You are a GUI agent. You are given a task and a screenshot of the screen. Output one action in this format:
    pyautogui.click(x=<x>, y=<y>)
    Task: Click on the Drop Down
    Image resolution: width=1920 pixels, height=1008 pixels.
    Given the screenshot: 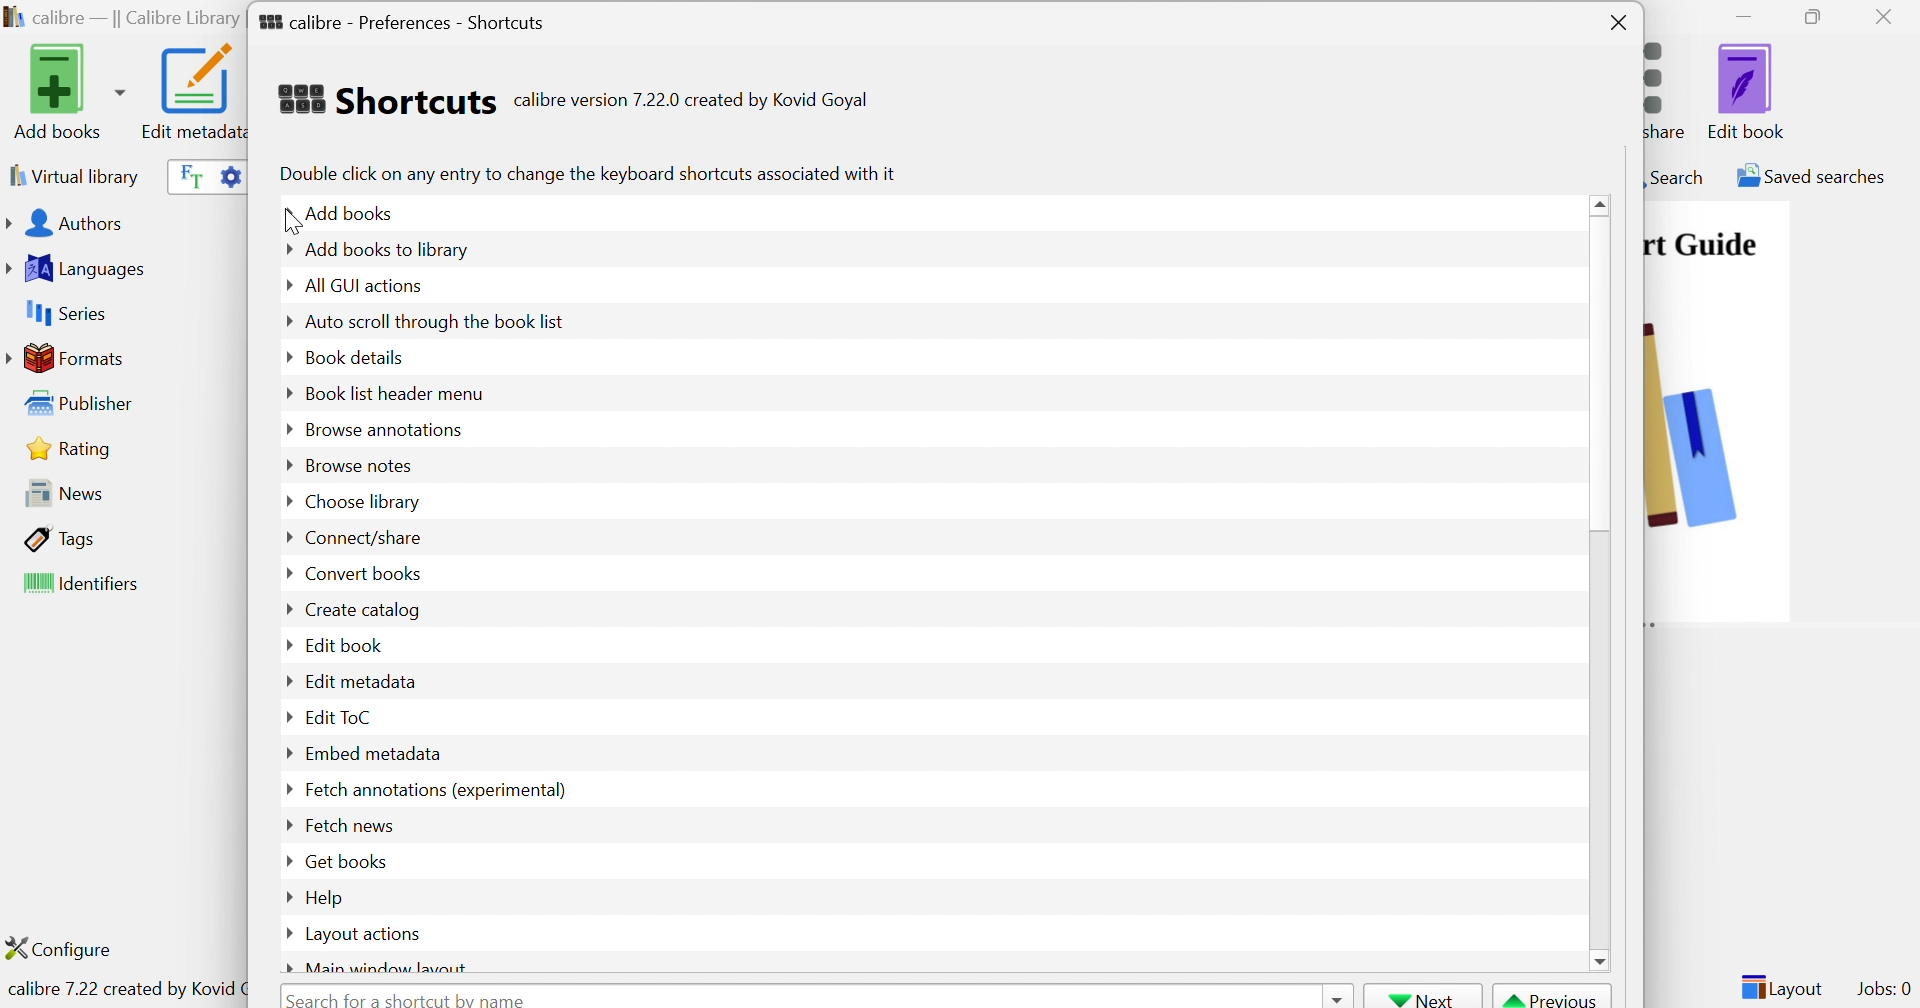 What is the action you would take?
    pyautogui.click(x=283, y=286)
    